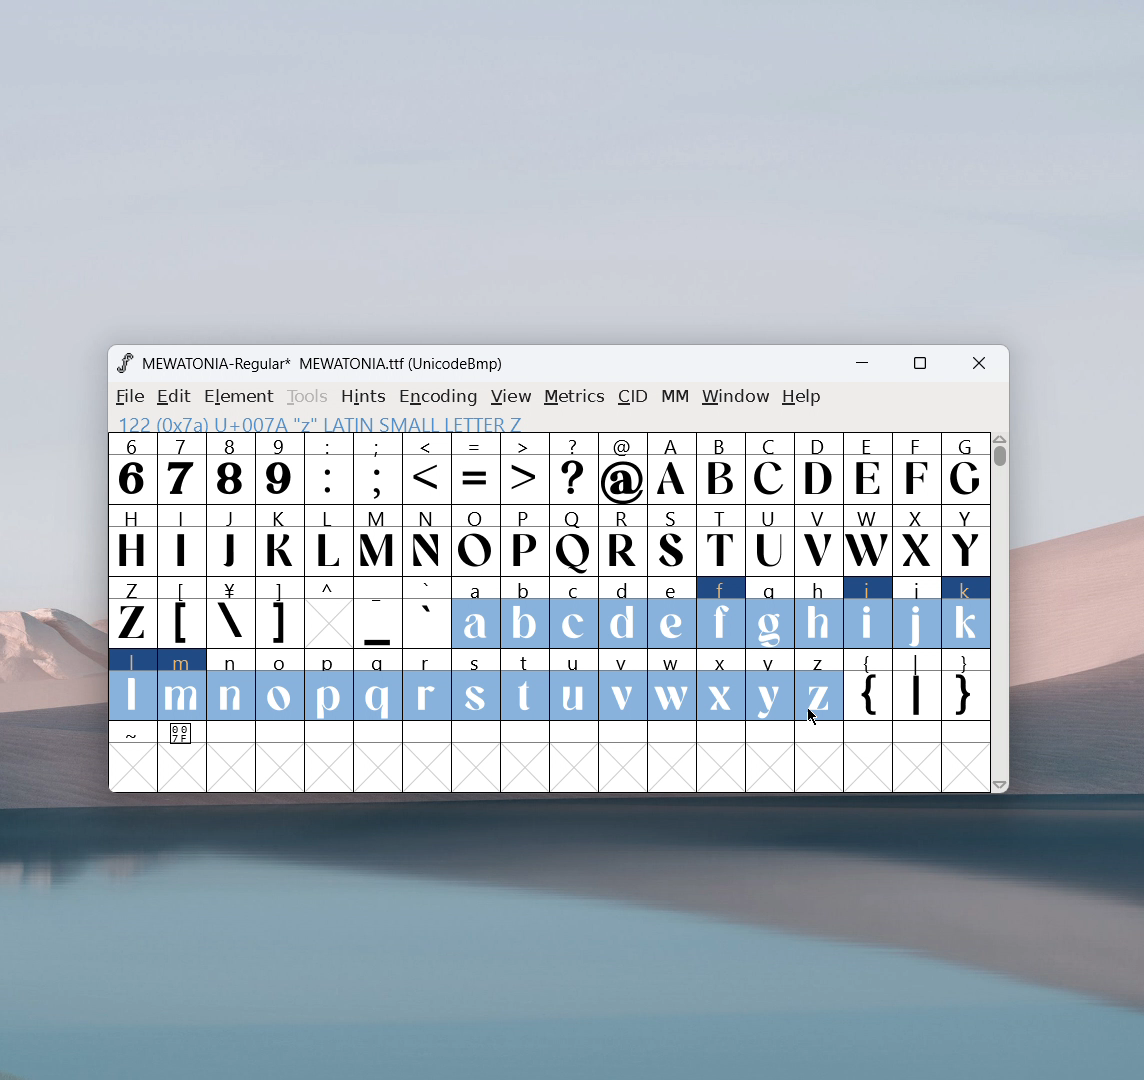  I want to click on U, so click(770, 539).